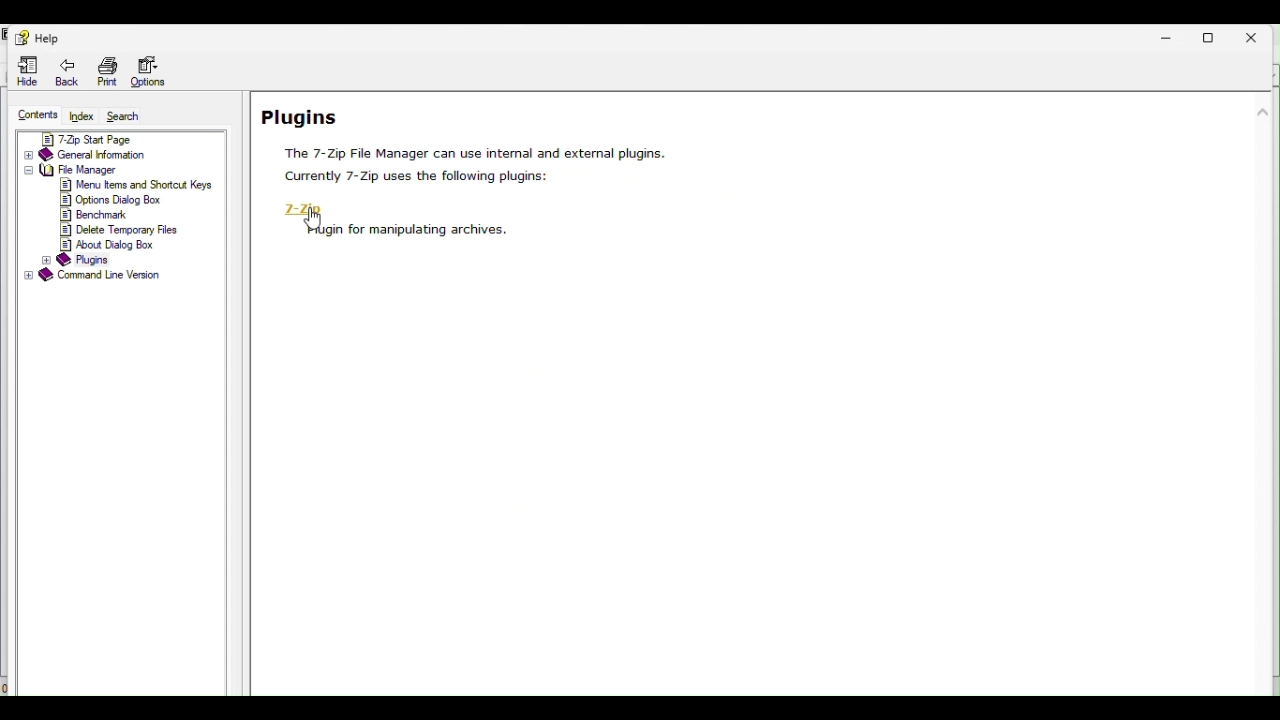  I want to click on Close, so click(1261, 33).